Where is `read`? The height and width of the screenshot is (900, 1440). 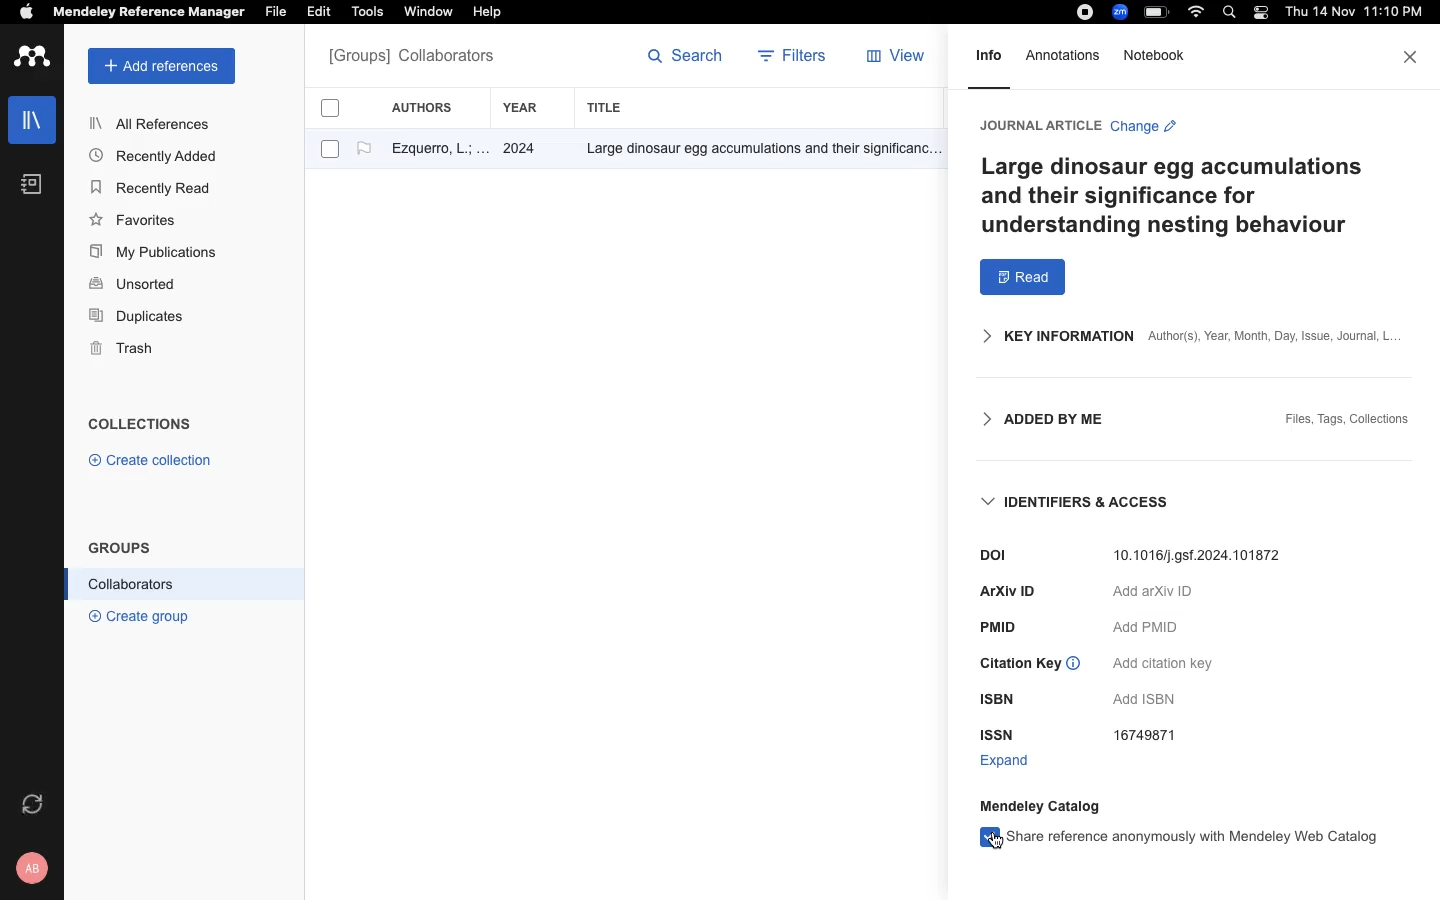 read is located at coordinates (1023, 278).